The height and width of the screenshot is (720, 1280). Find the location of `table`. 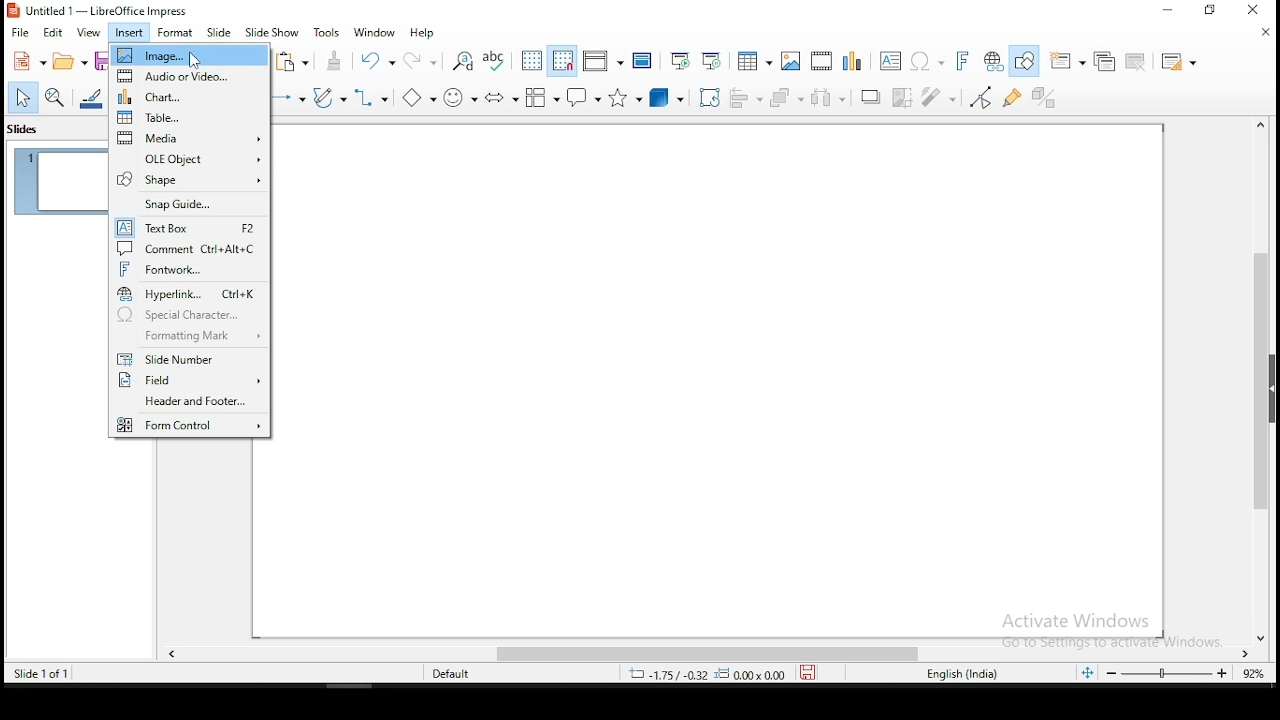

table is located at coordinates (192, 114).